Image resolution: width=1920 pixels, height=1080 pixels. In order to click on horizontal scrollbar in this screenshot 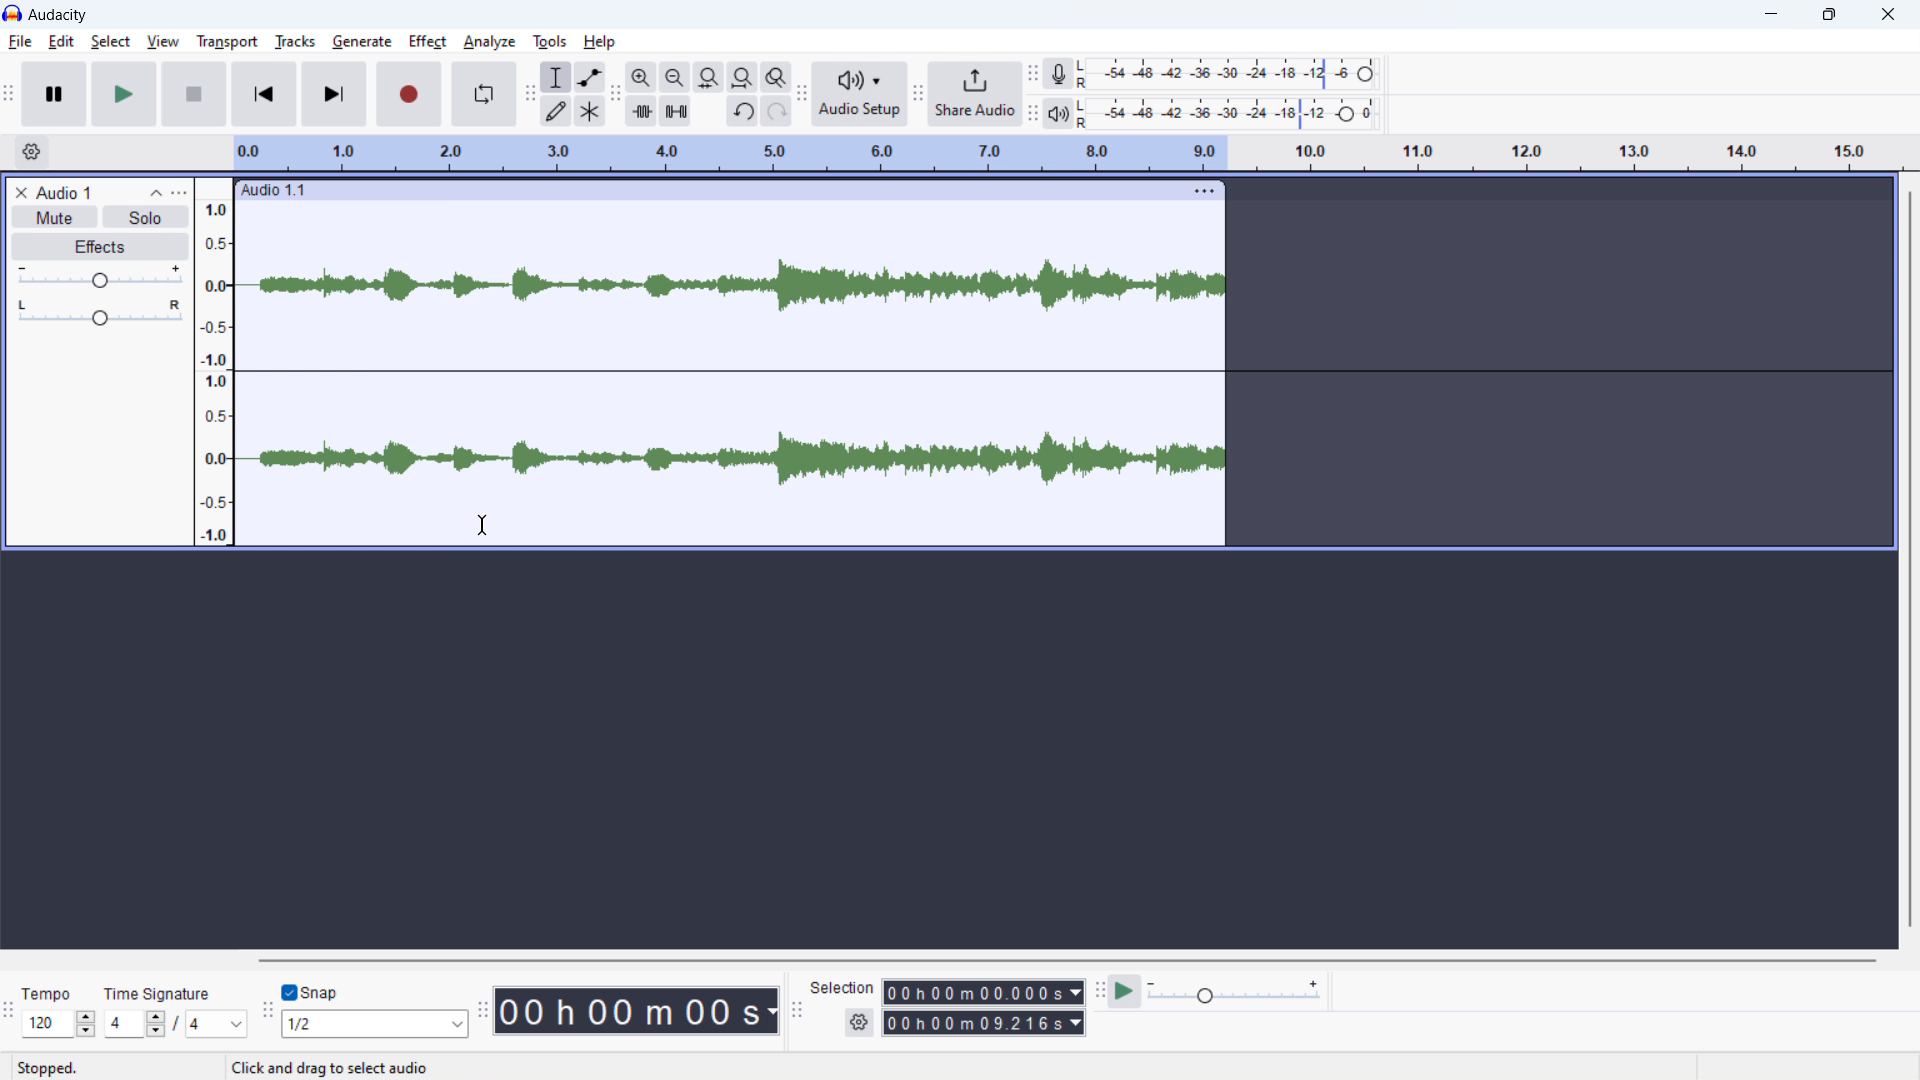, I will do `click(1064, 960)`.